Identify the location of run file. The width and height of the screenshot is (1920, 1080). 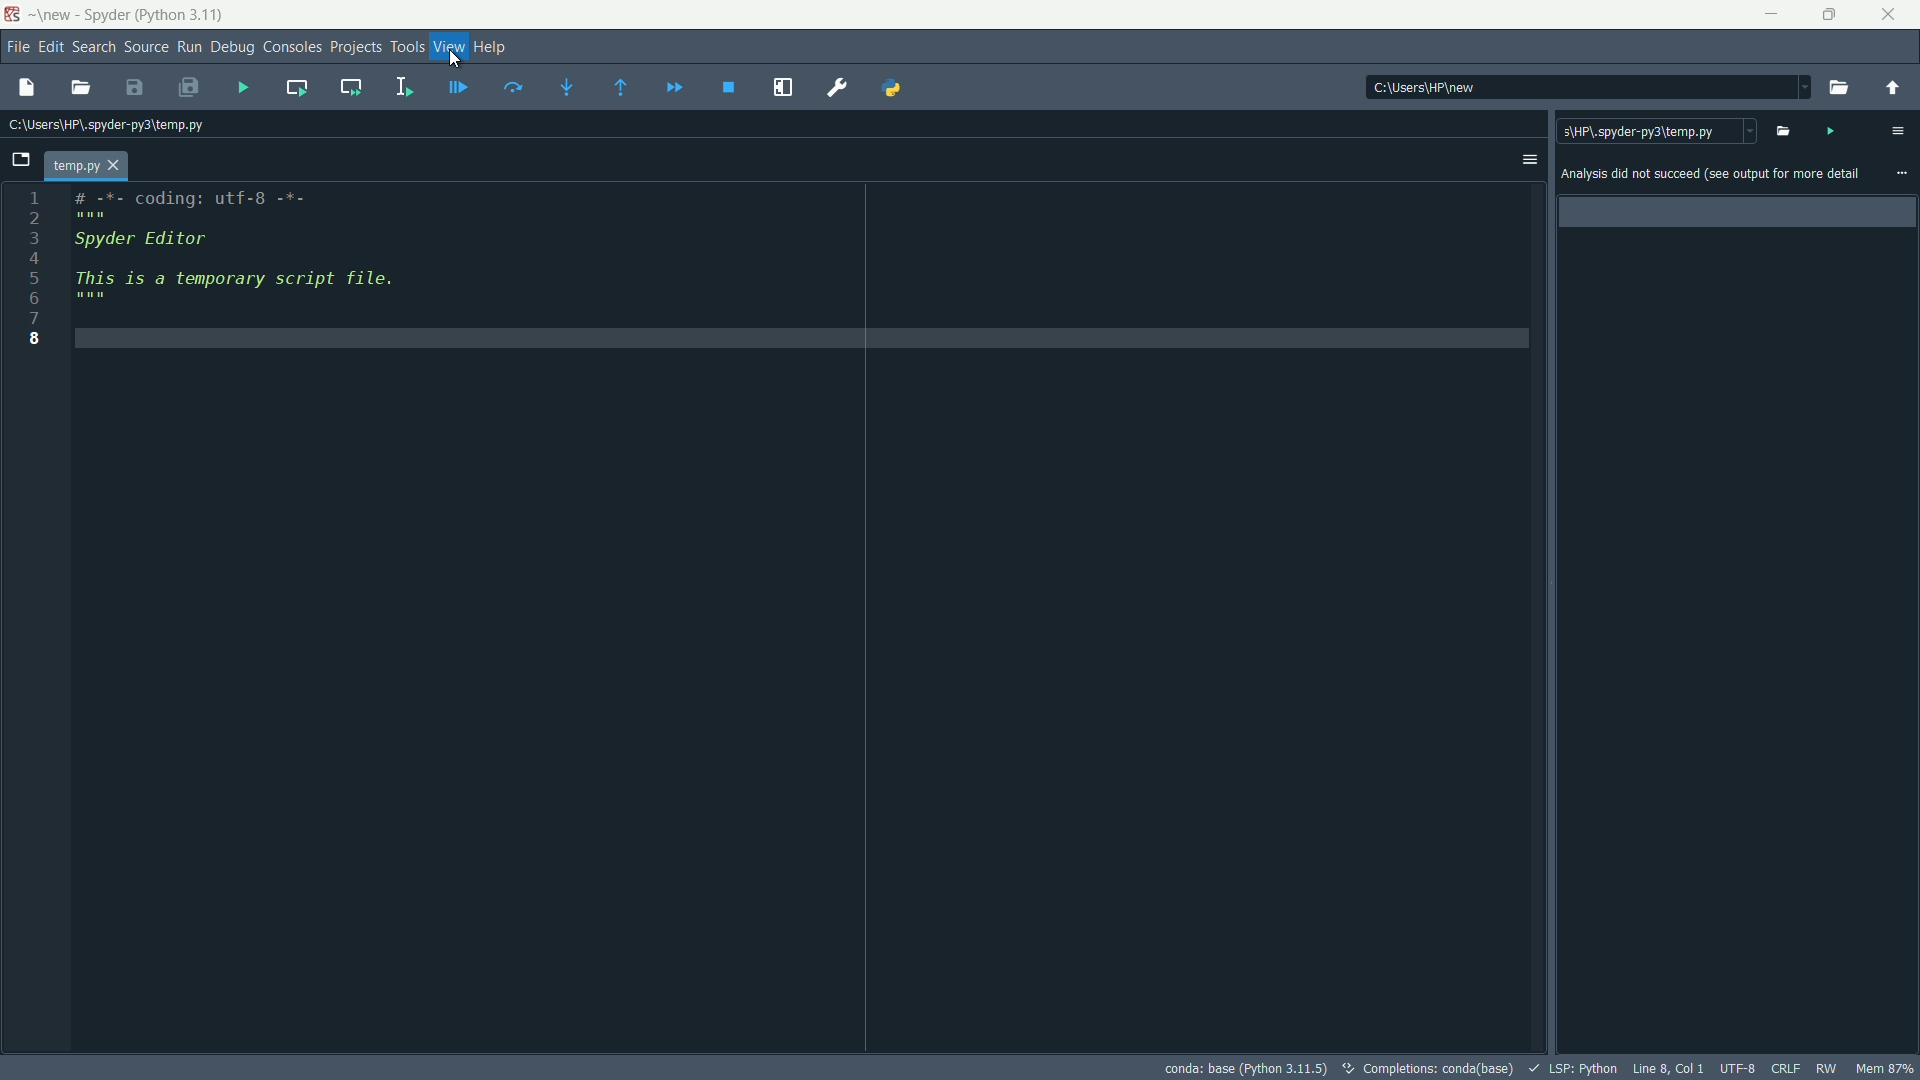
(243, 87).